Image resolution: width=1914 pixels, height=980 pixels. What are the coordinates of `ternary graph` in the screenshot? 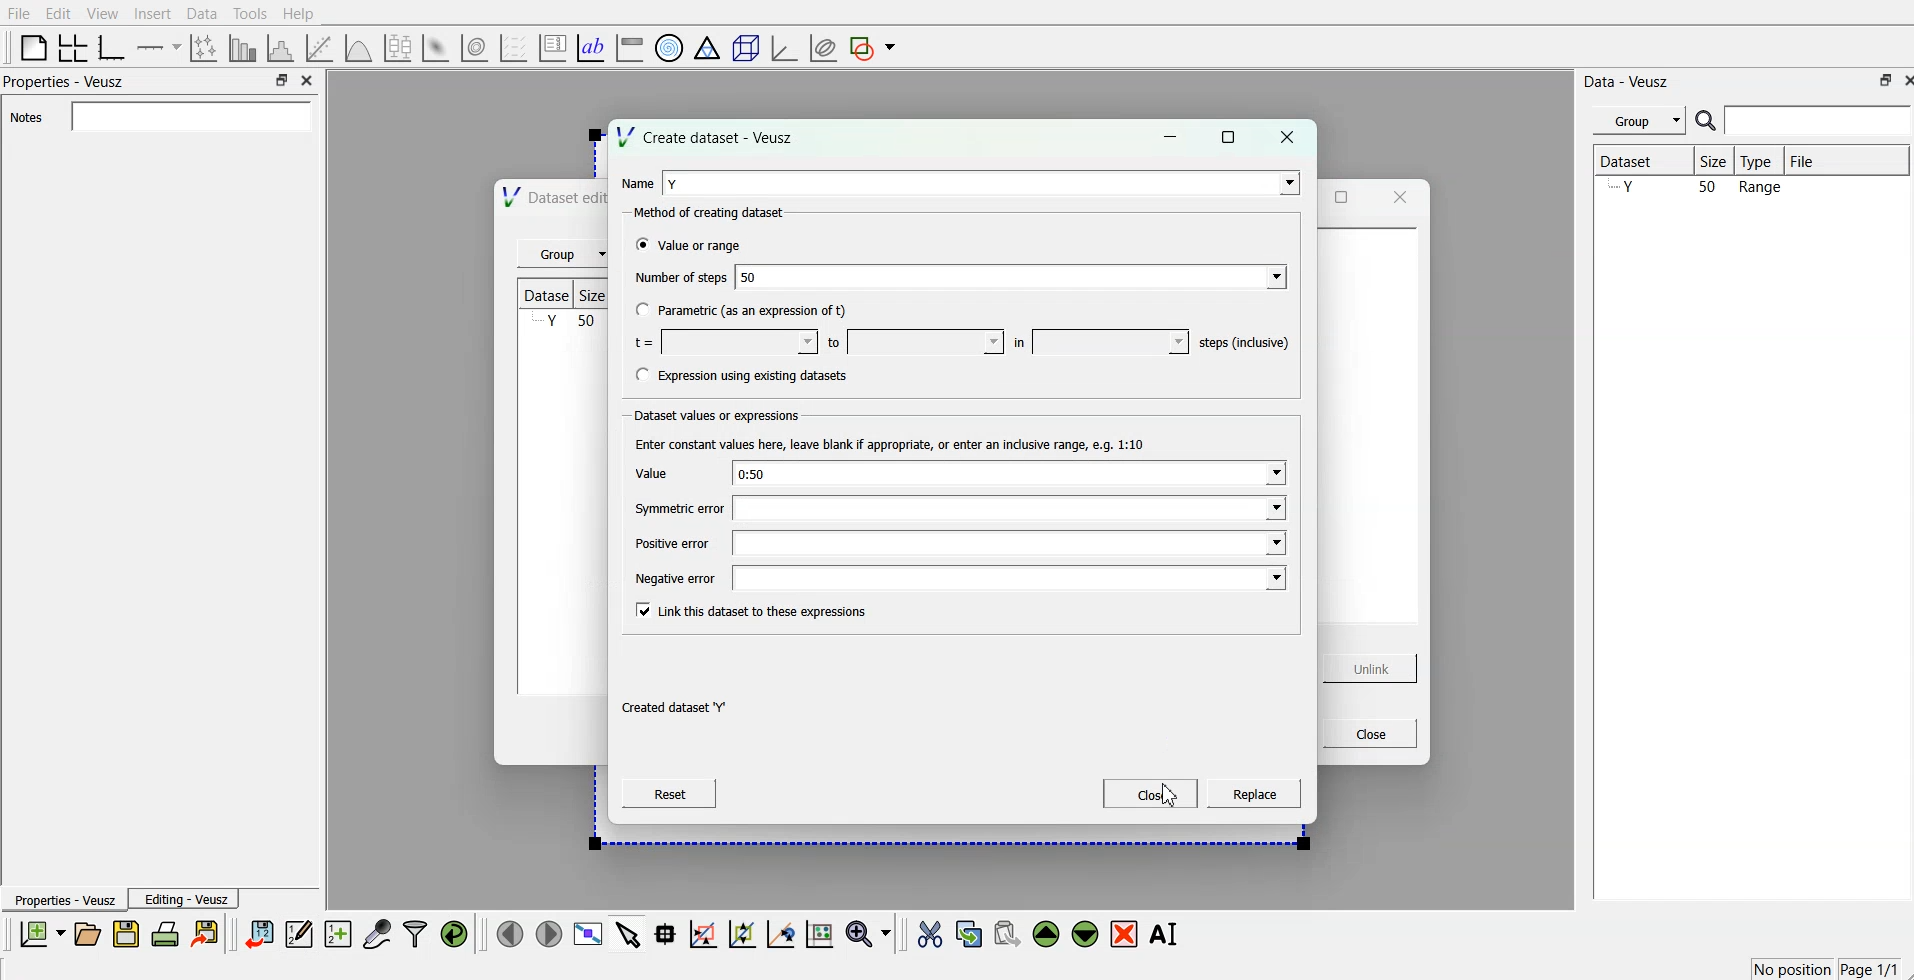 It's located at (707, 46).